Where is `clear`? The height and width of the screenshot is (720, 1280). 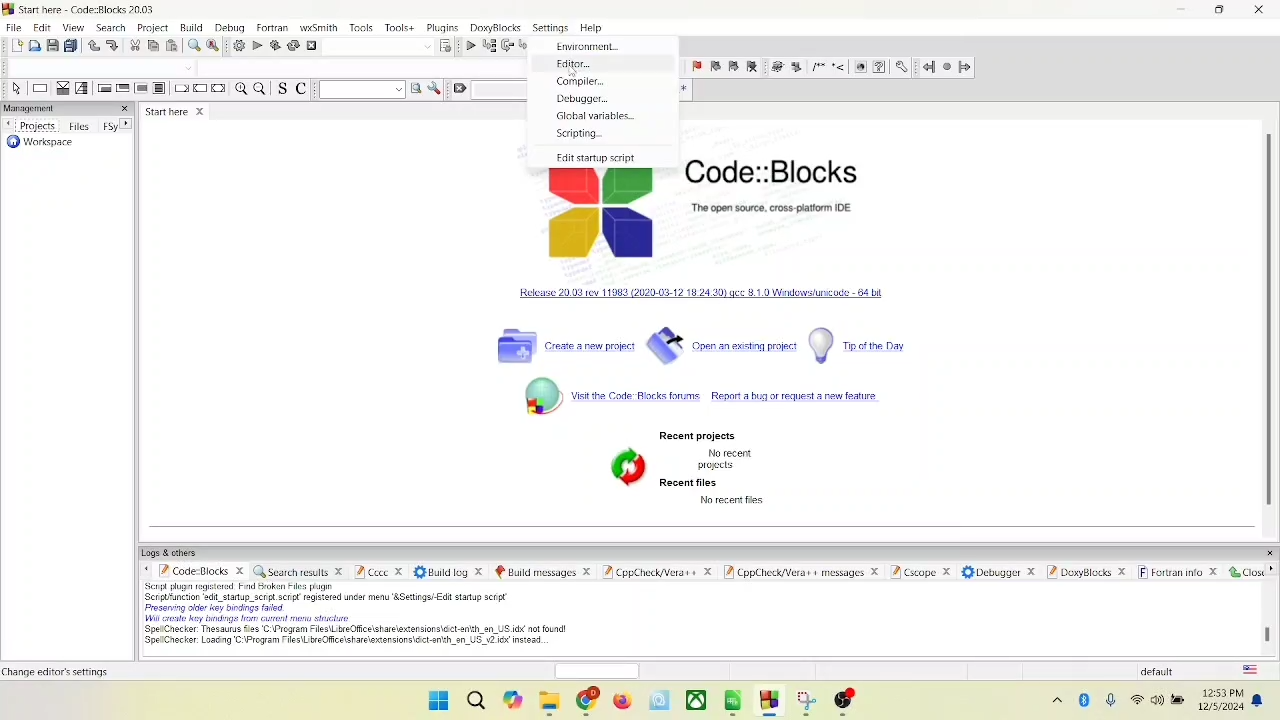 clear is located at coordinates (460, 91).